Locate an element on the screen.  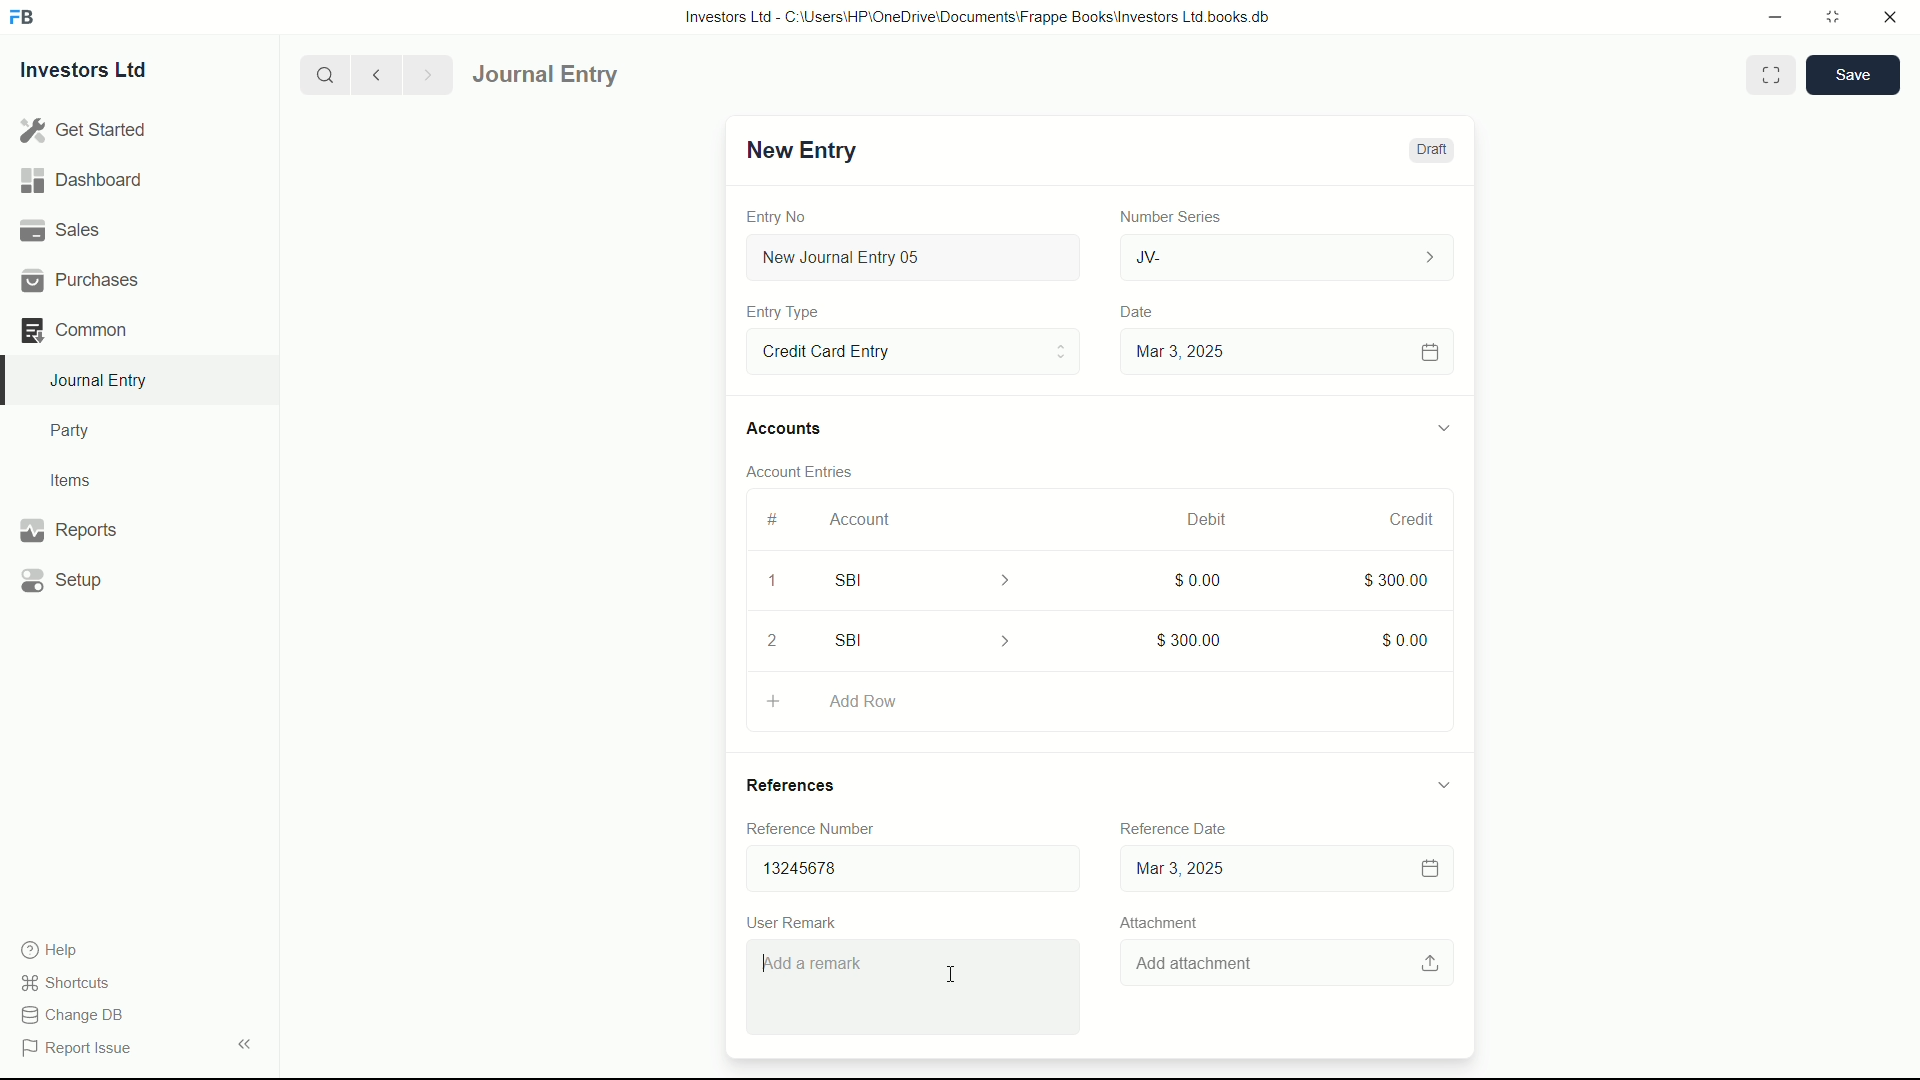
expand/collapse is located at coordinates (1442, 783).